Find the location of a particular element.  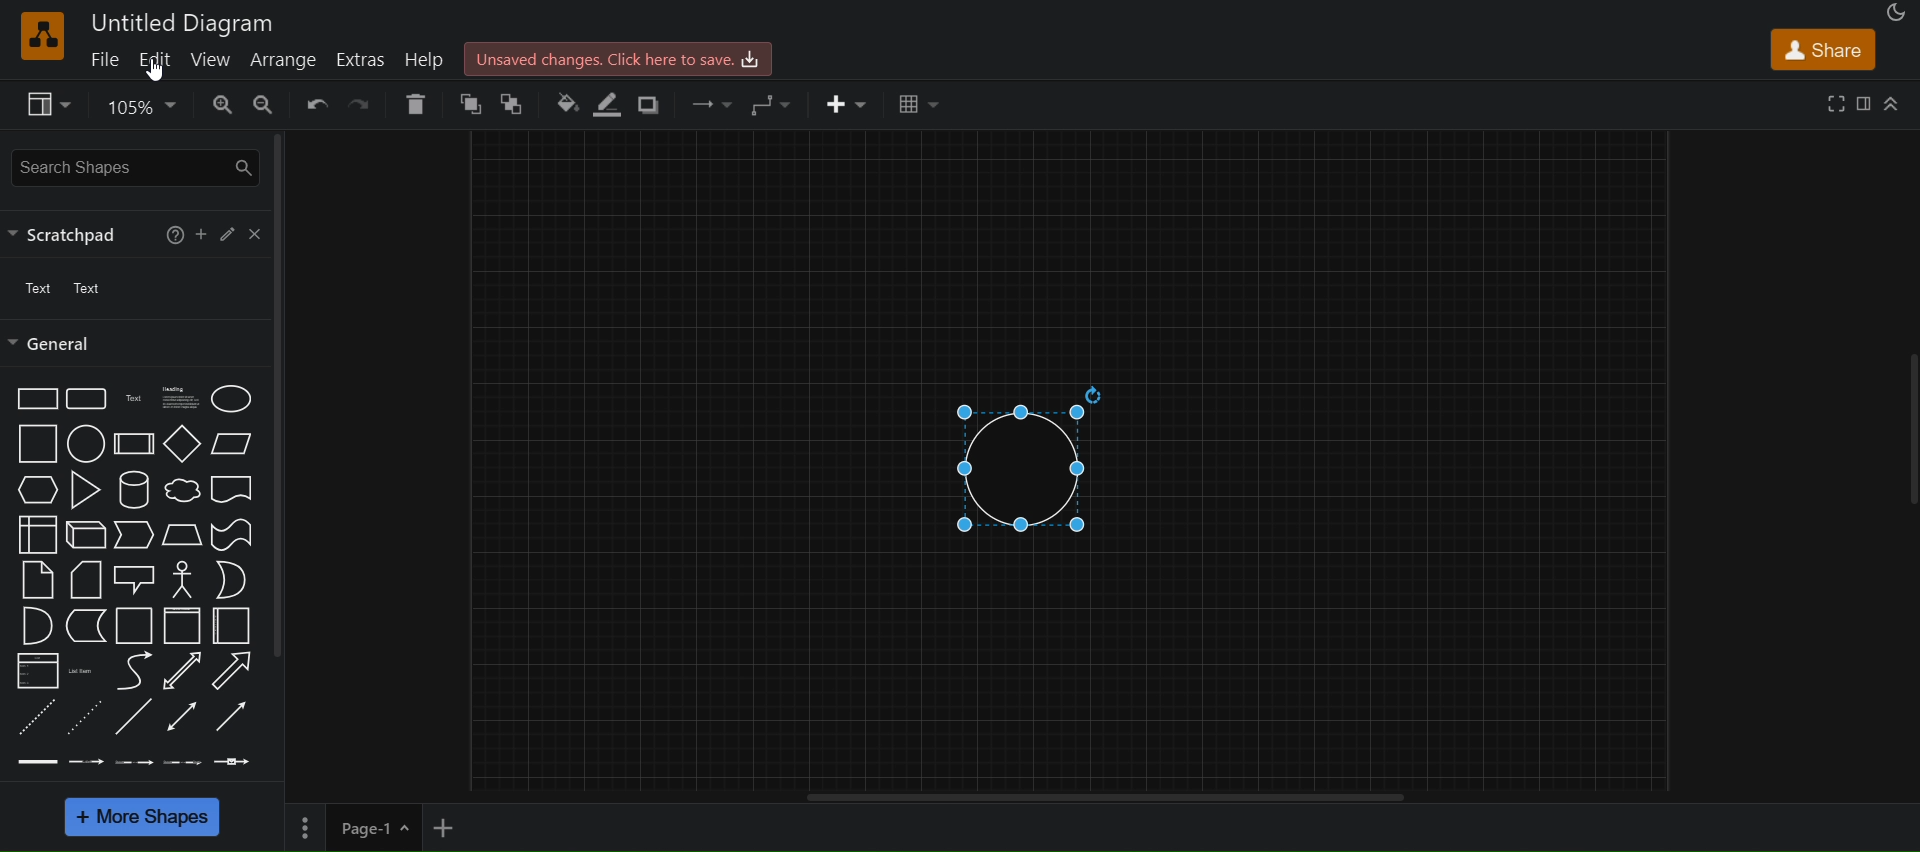

table is located at coordinates (920, 105).